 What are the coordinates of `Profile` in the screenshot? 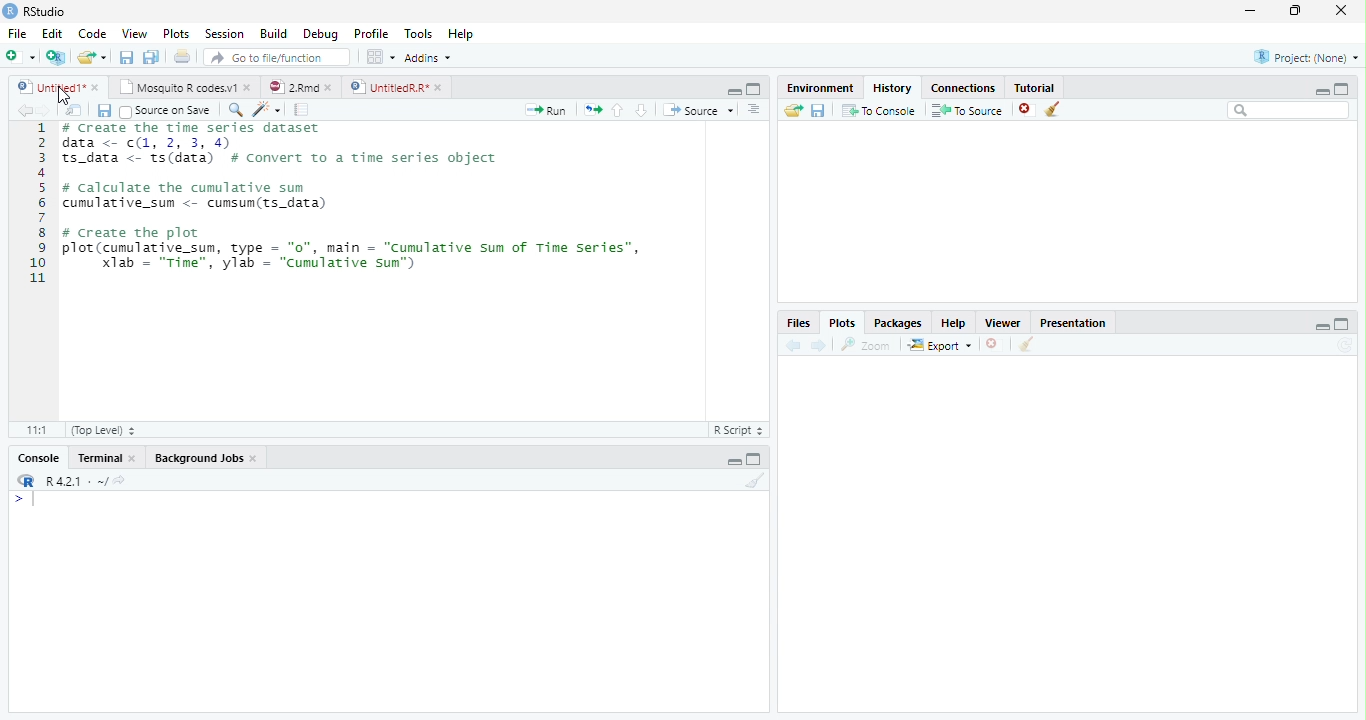 It's located at (372, 35).